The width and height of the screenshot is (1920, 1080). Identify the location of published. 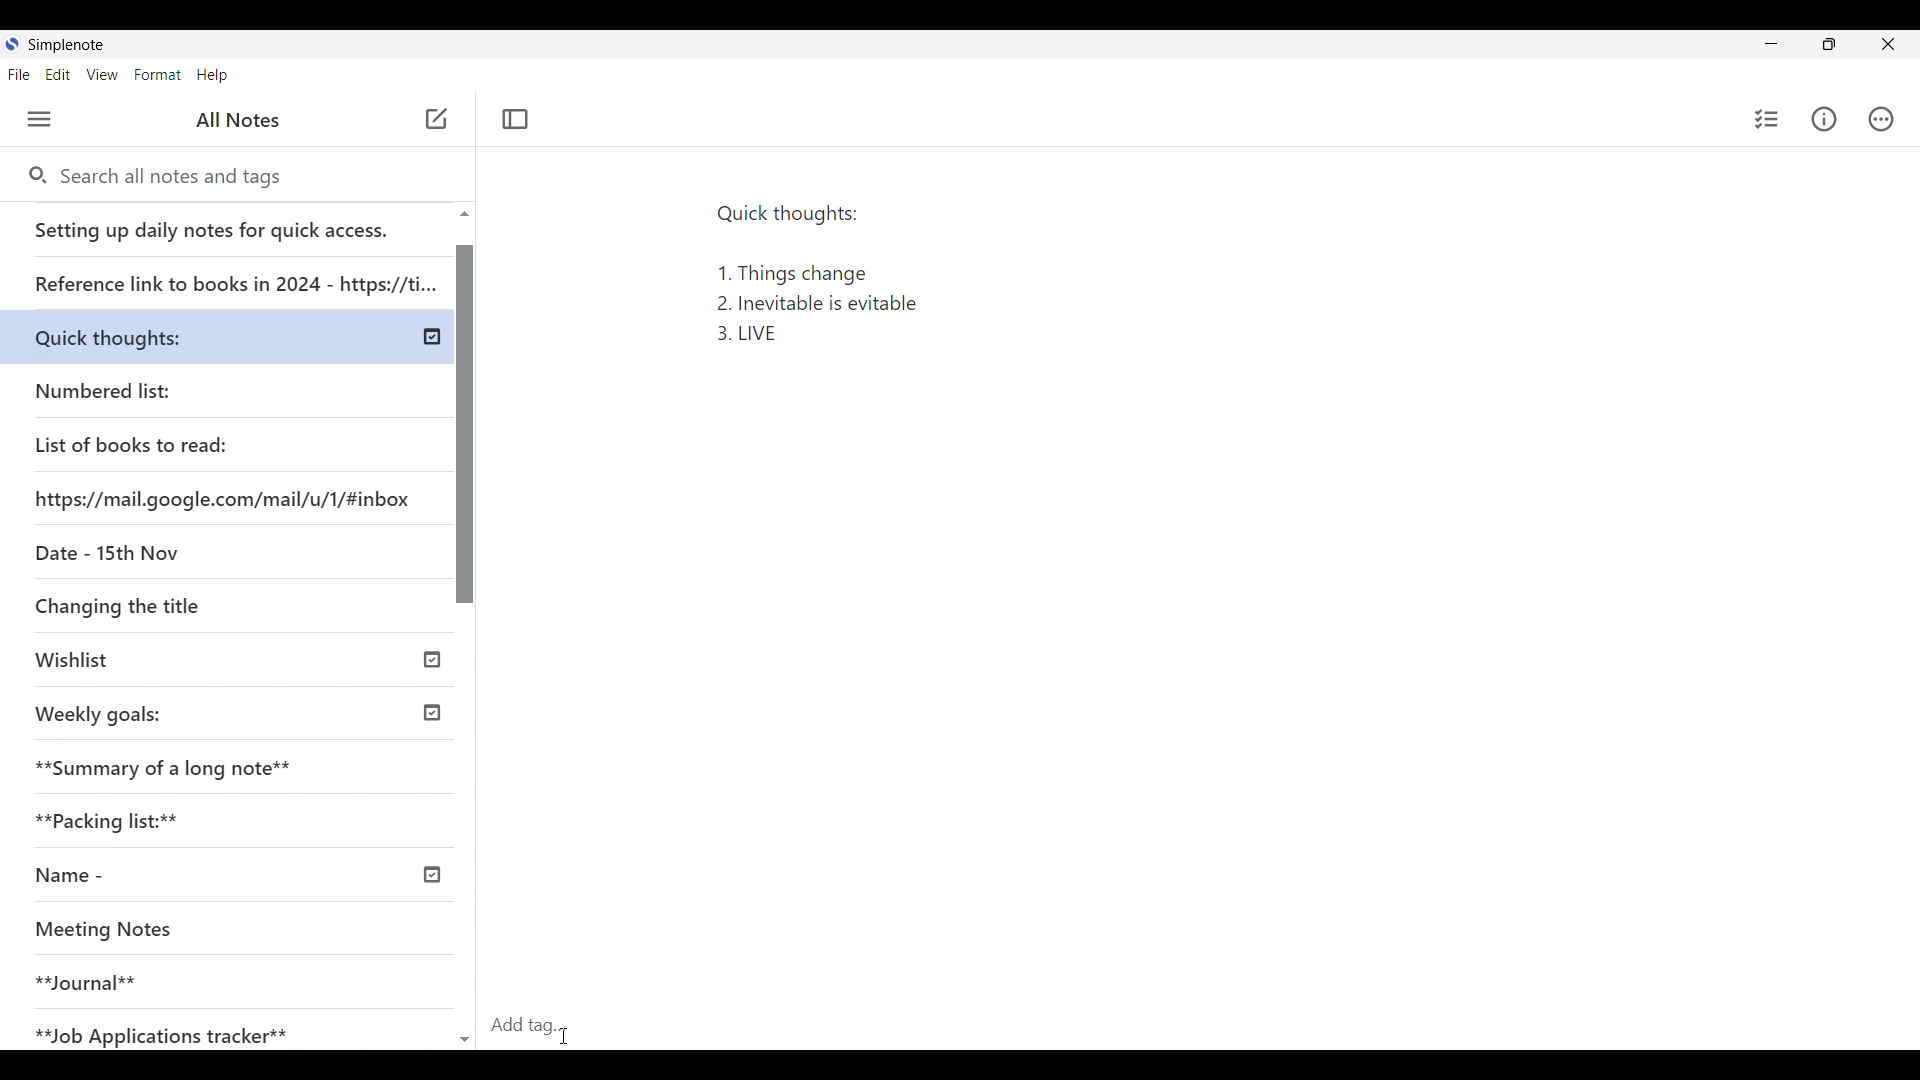
(430, 875).